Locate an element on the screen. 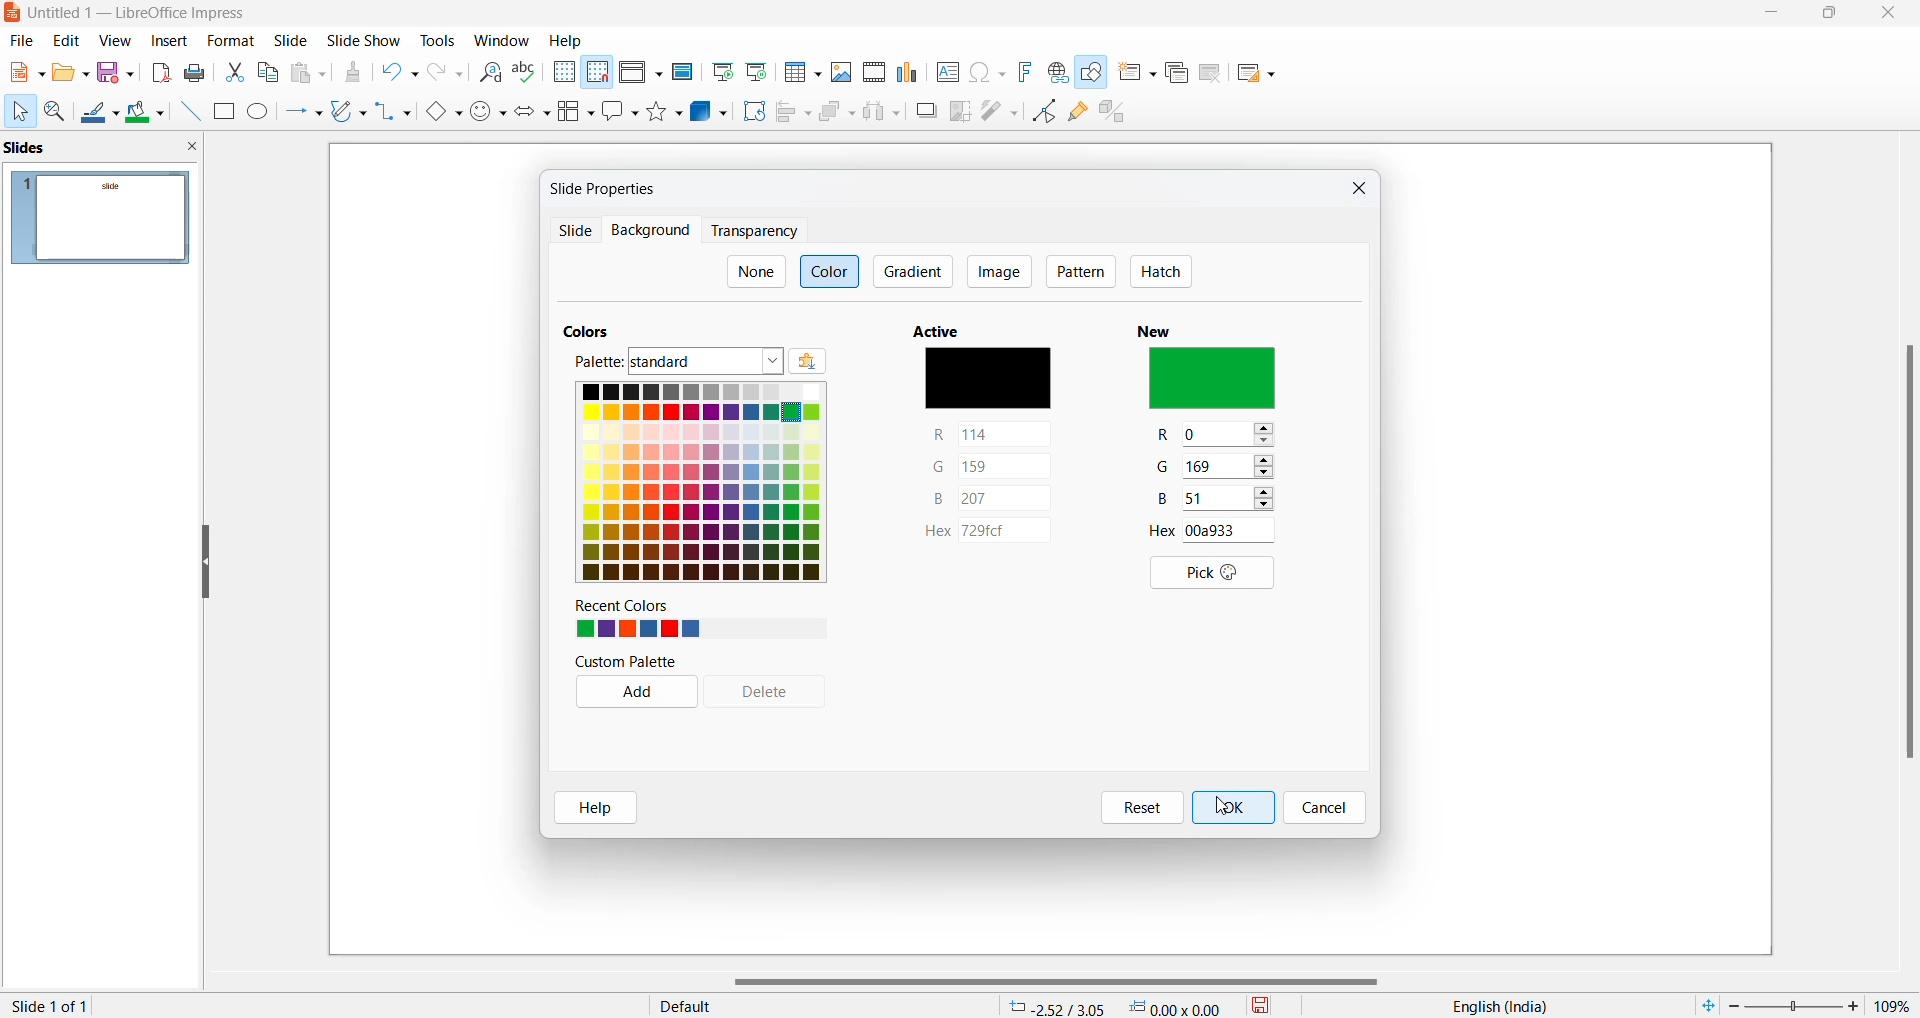 The image size is (1920, 1018). crop image is located at coordinates (961, 111).